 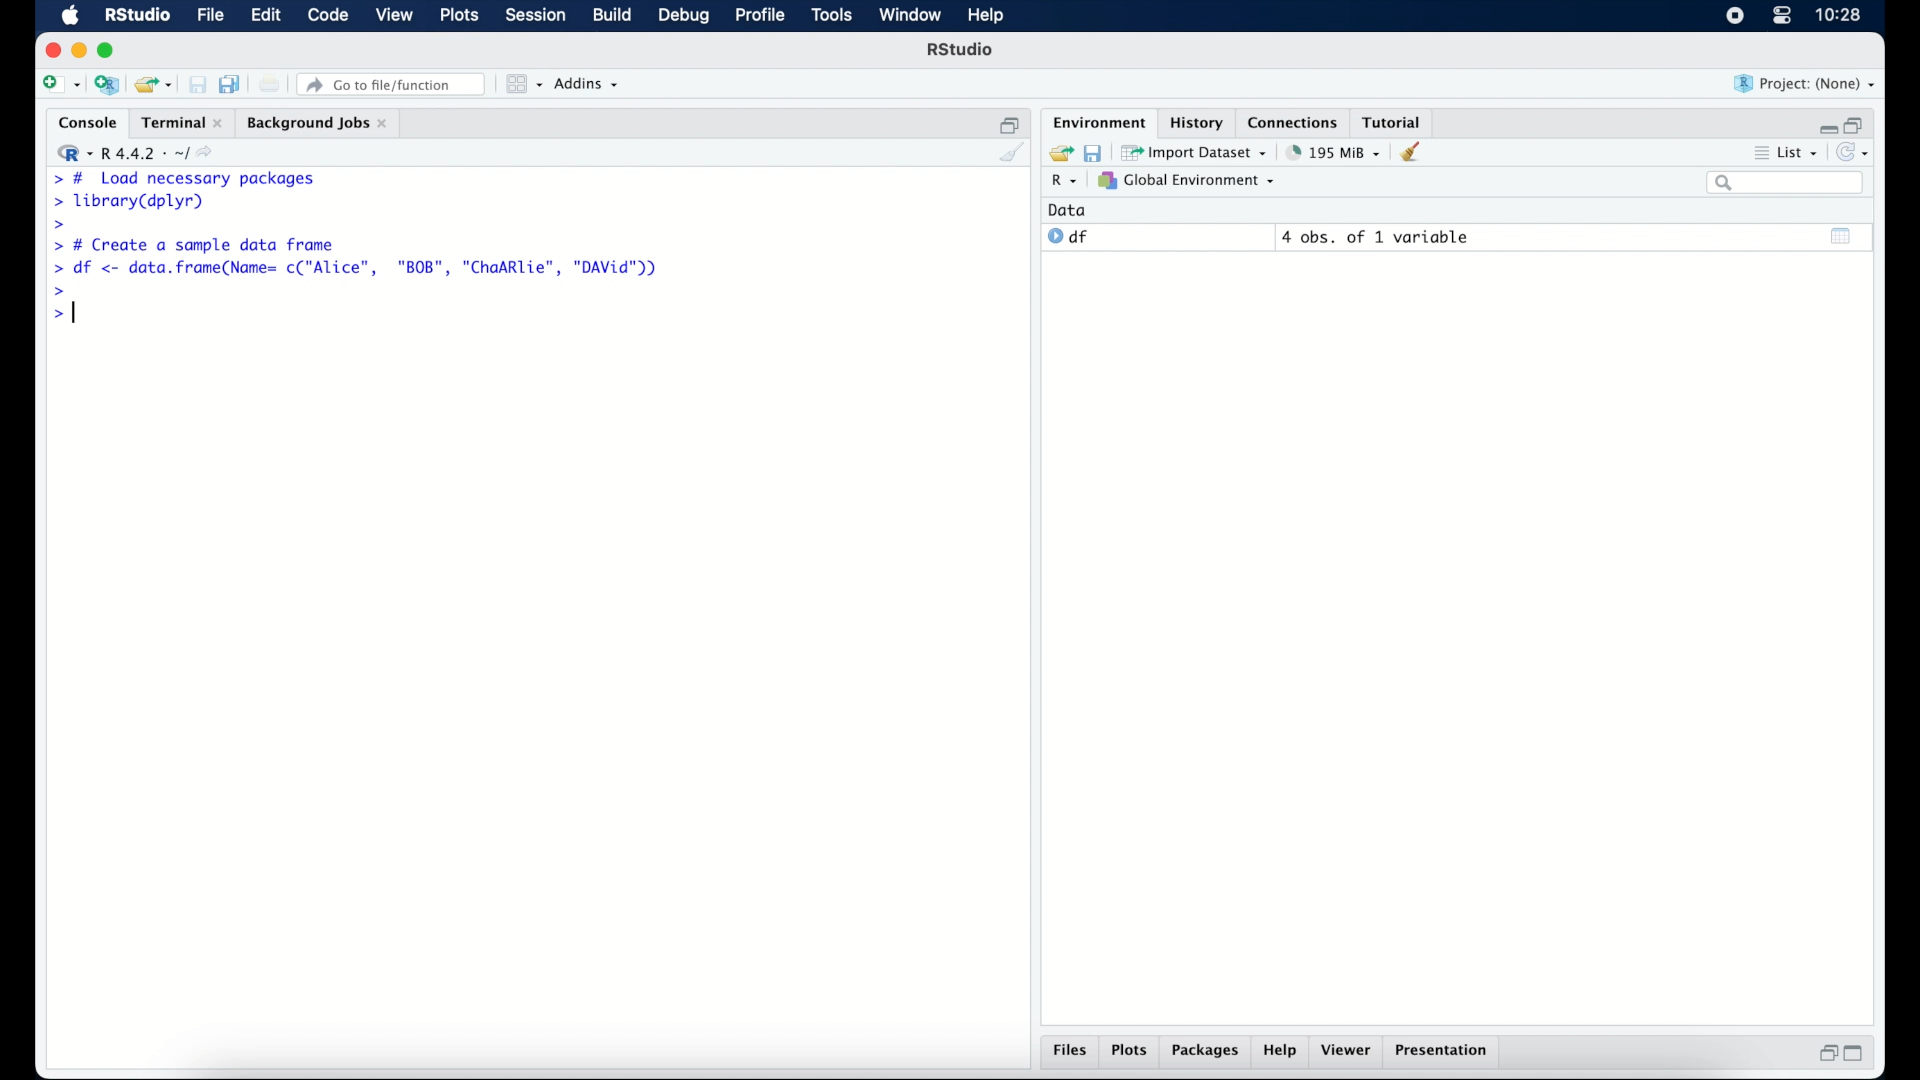 What do you see at coordinates (1838, 15) in the screenshot?
I see `10.27` at bounding box center [1838, 15].